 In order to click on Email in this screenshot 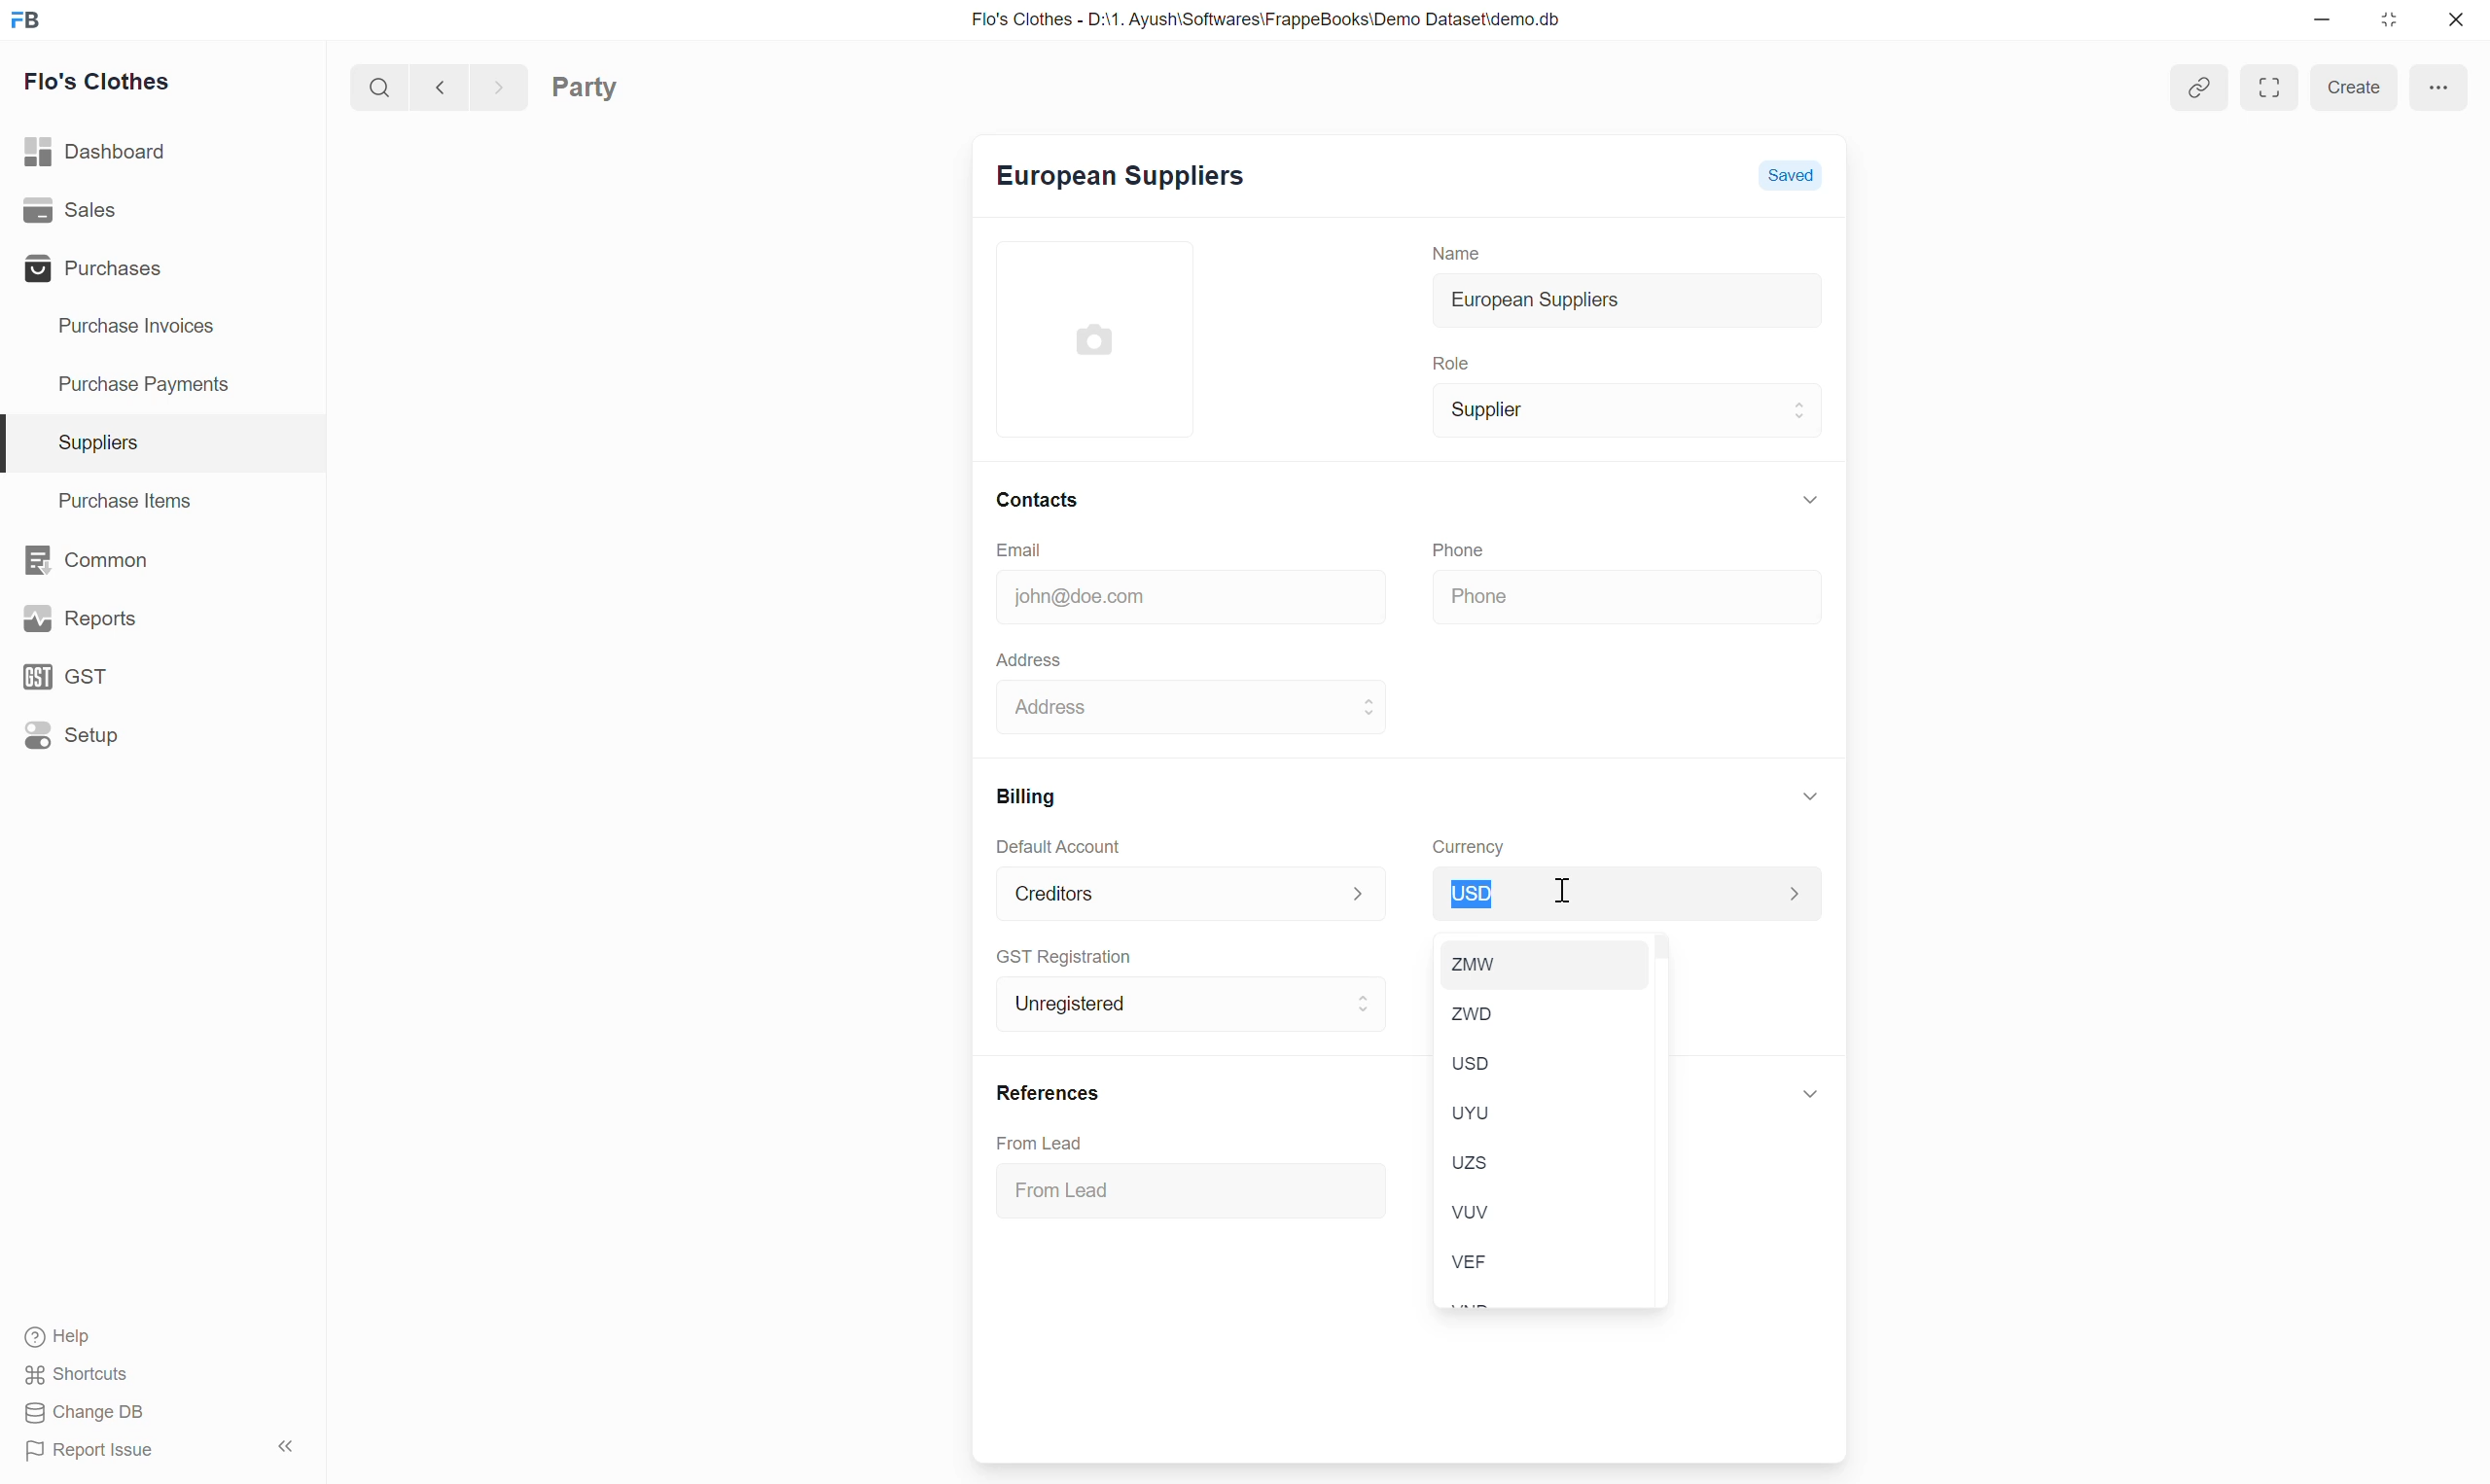, I will do `click(1062, 546)`.